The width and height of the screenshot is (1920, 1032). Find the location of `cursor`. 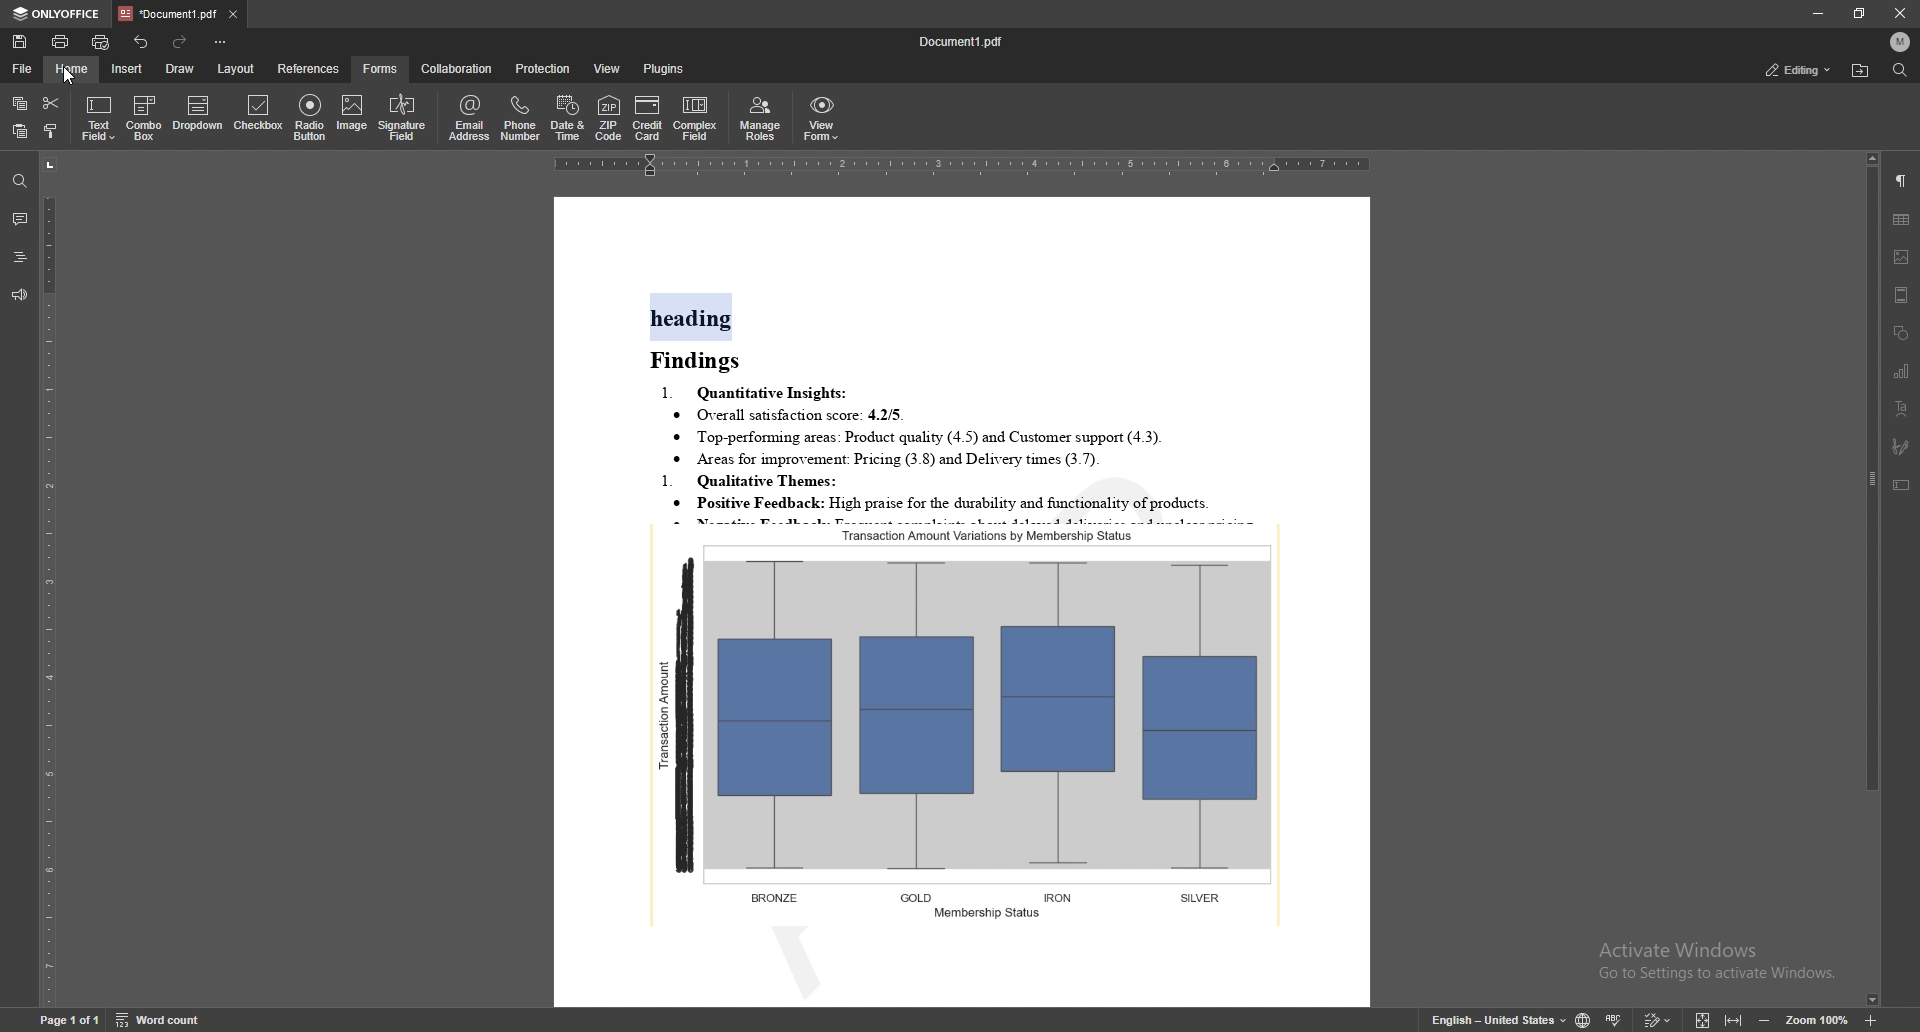

cursor is located at coordinates (69, 77).